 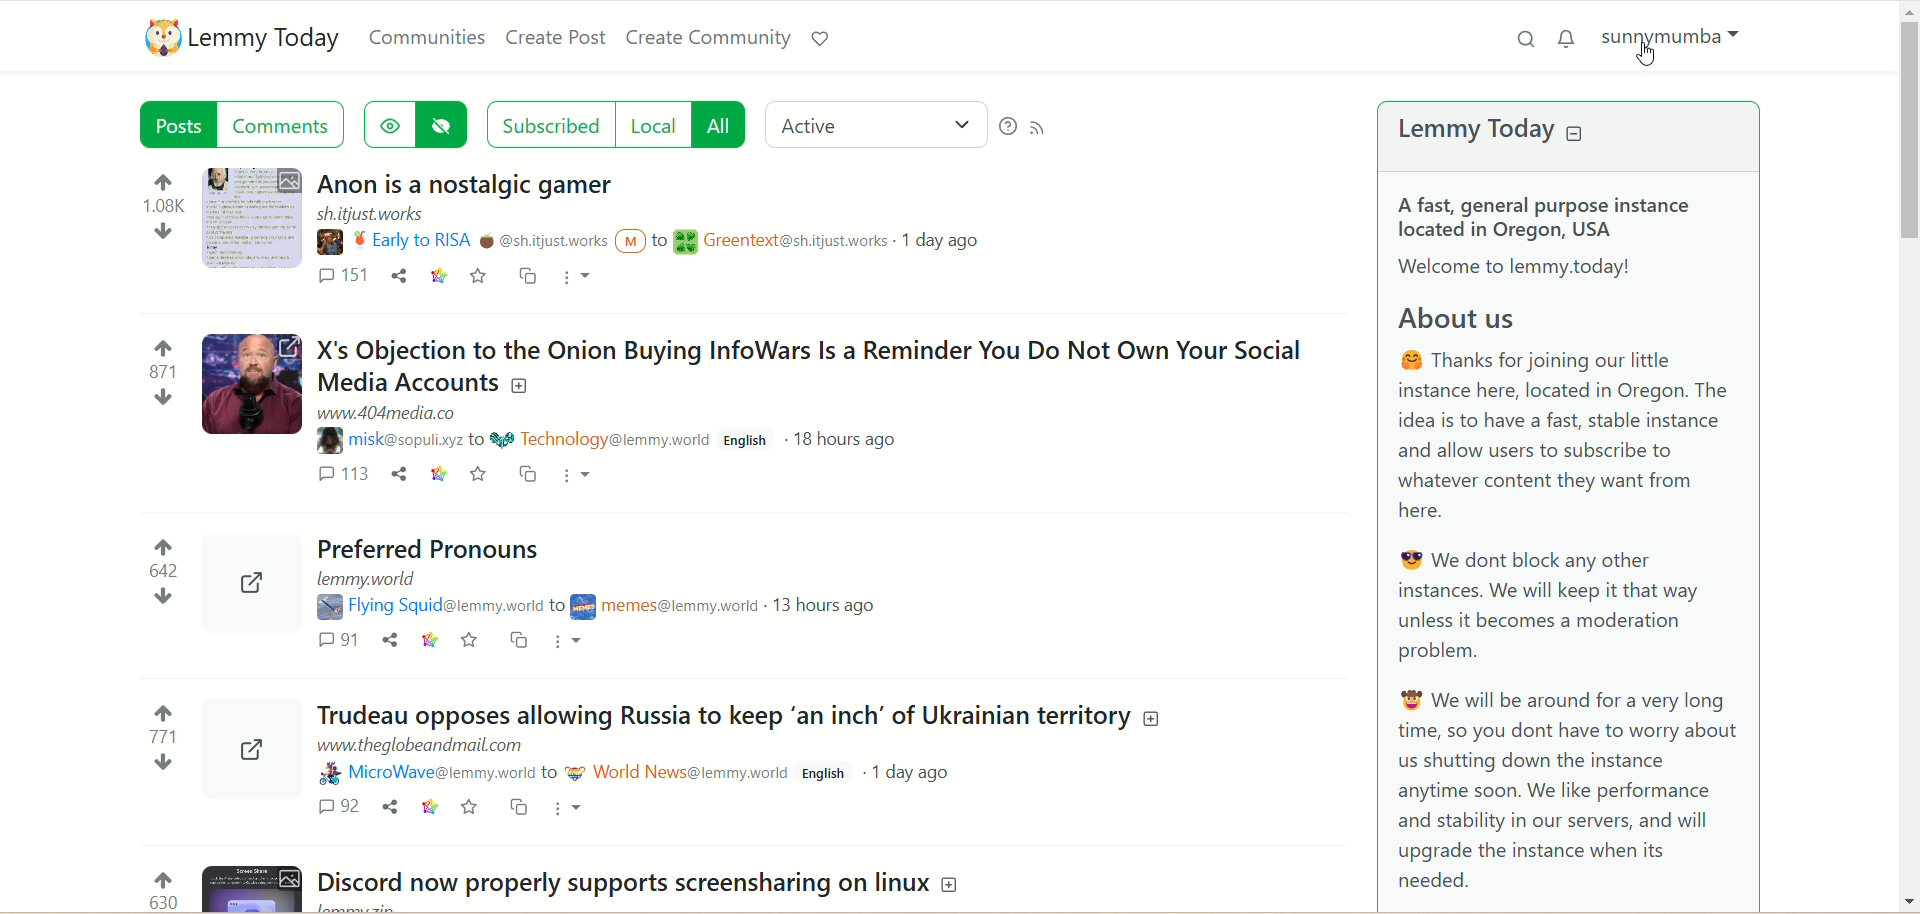 I want to click on Community, so click(x=676, y=771).